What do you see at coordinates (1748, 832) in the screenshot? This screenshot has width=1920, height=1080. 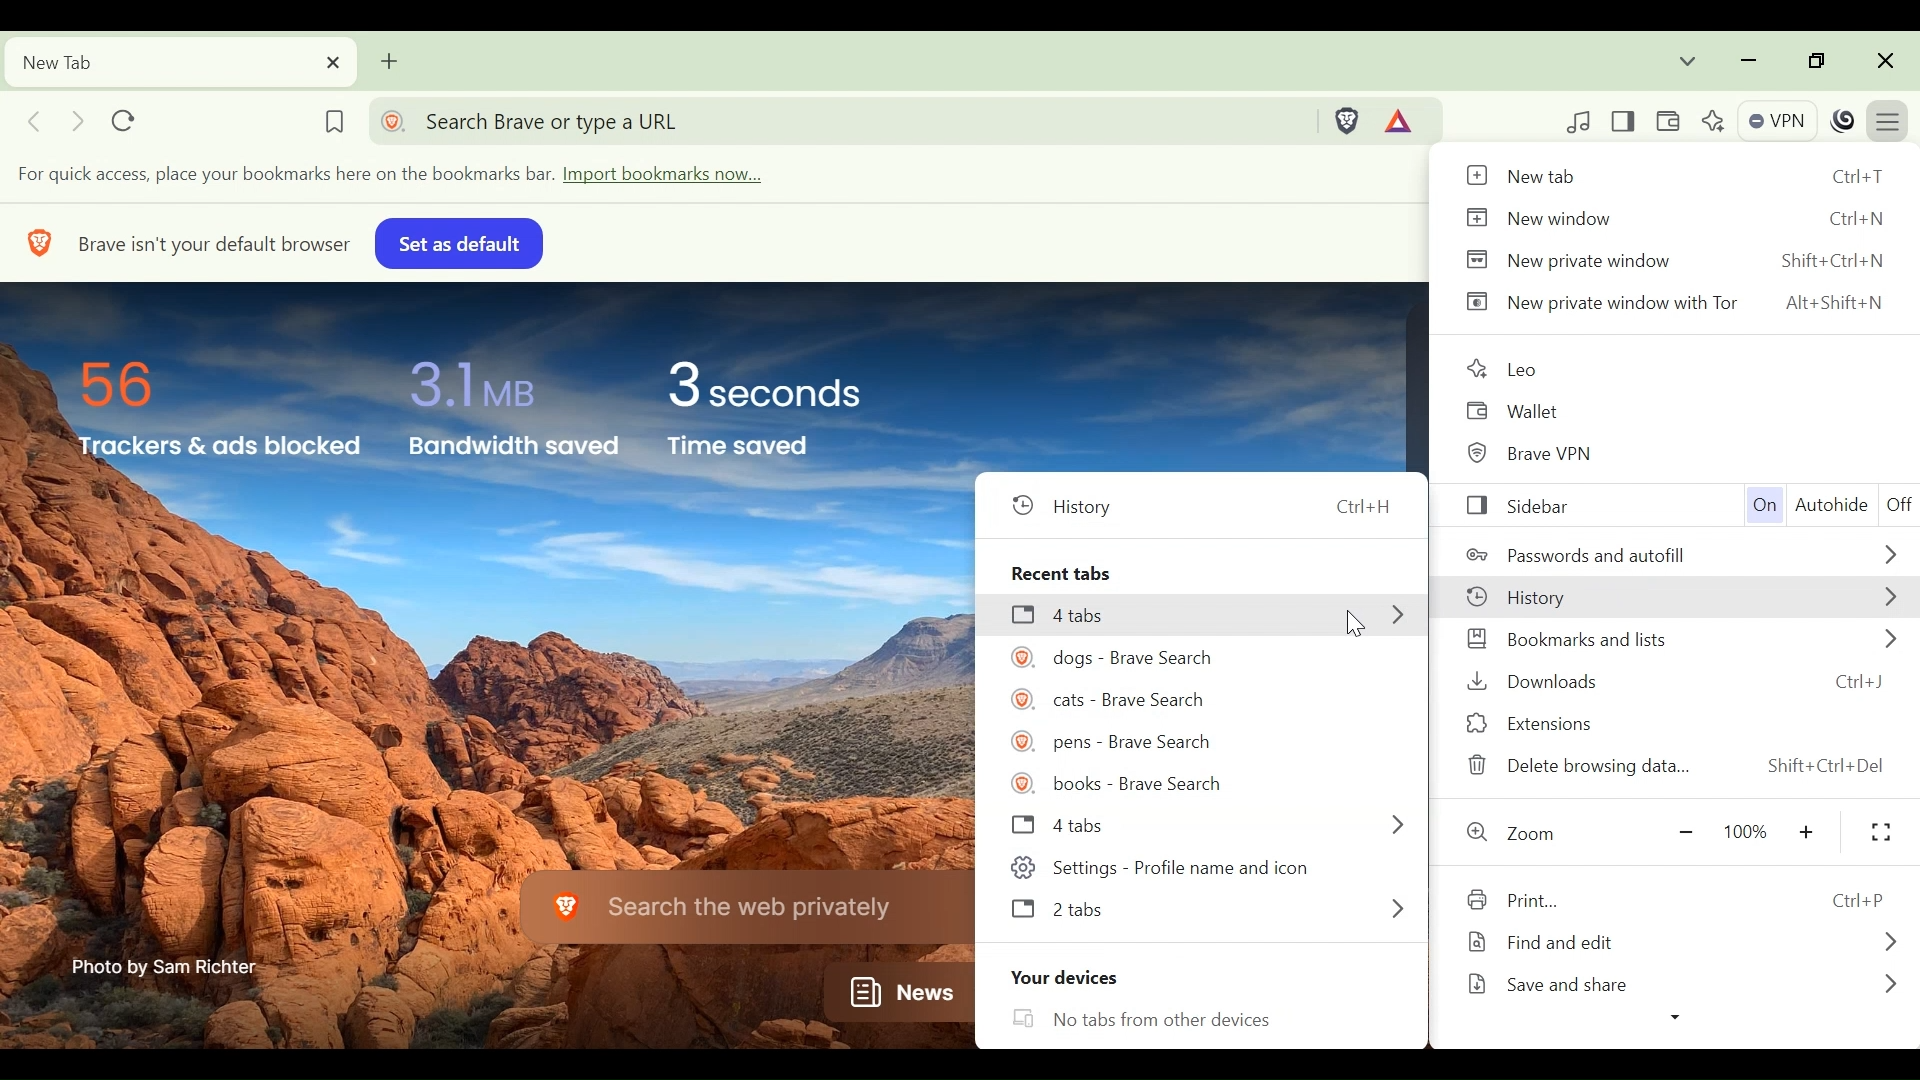 I see `100%` at bounding box center [1748, 832].